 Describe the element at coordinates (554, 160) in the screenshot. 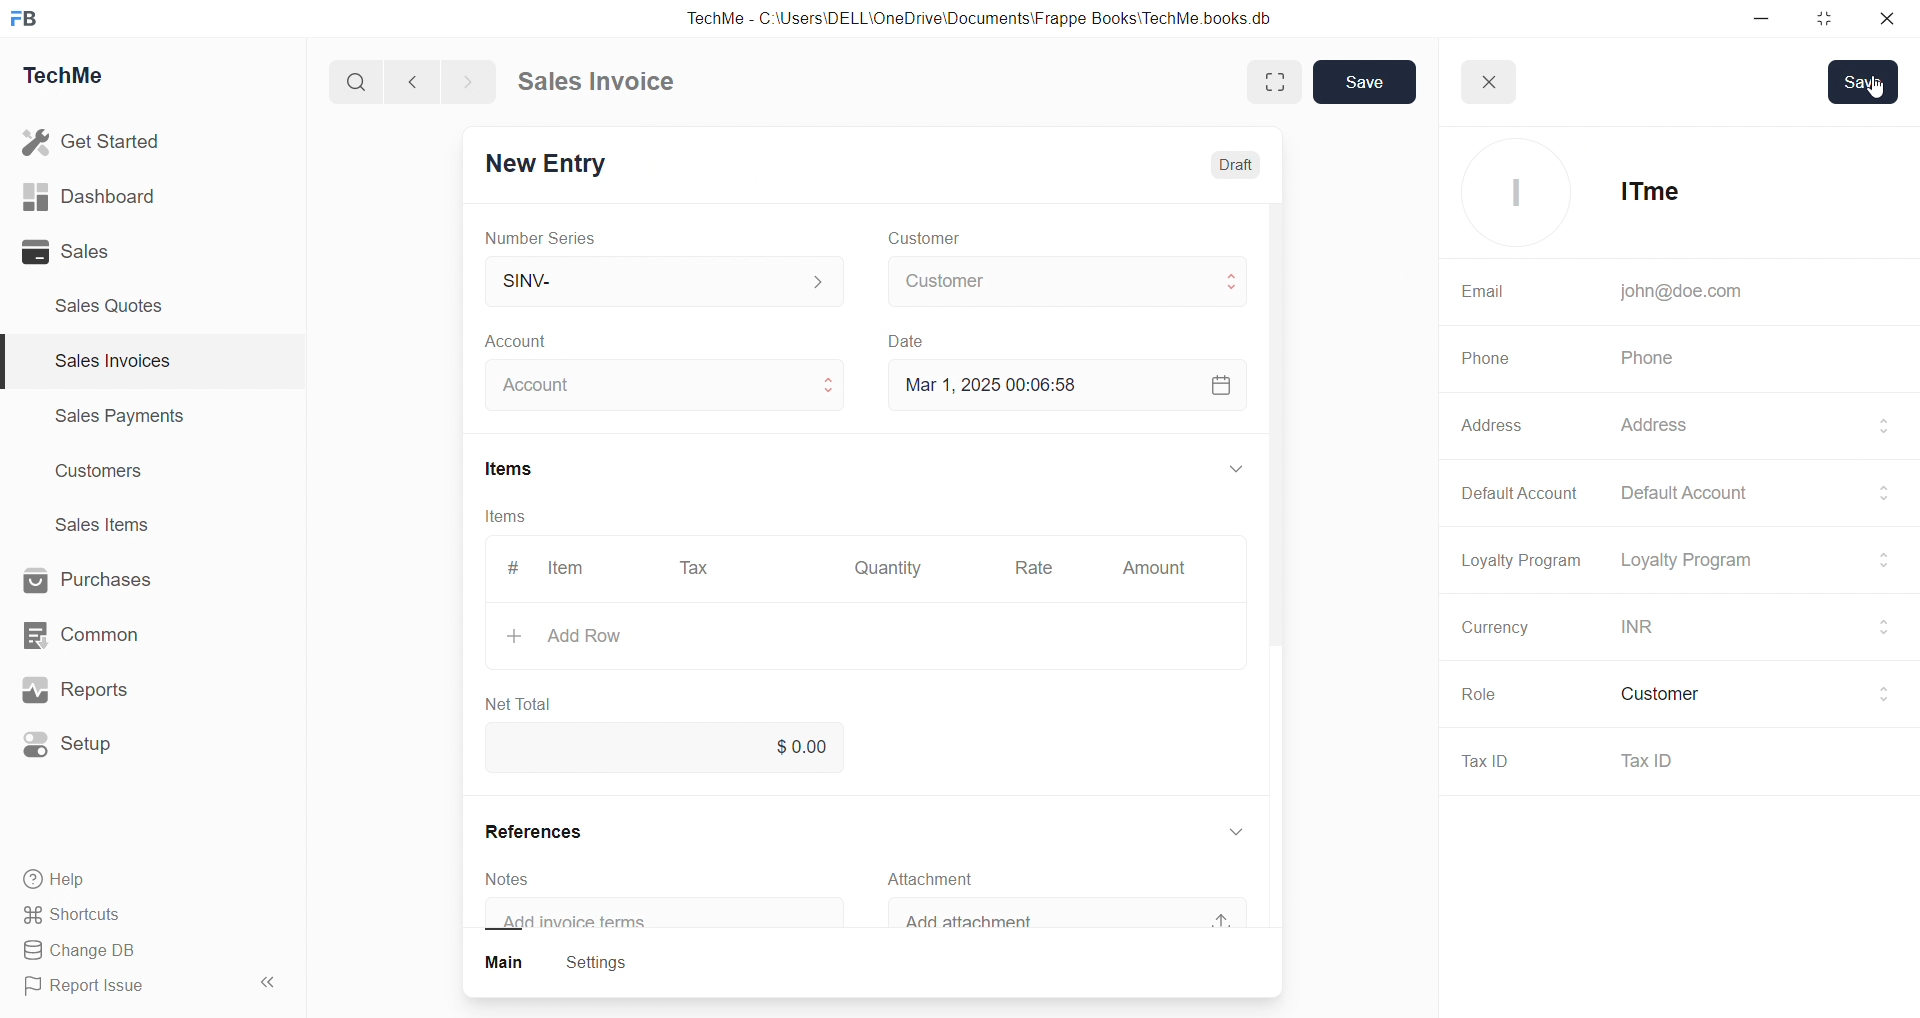

I see `New Entry` at that location.